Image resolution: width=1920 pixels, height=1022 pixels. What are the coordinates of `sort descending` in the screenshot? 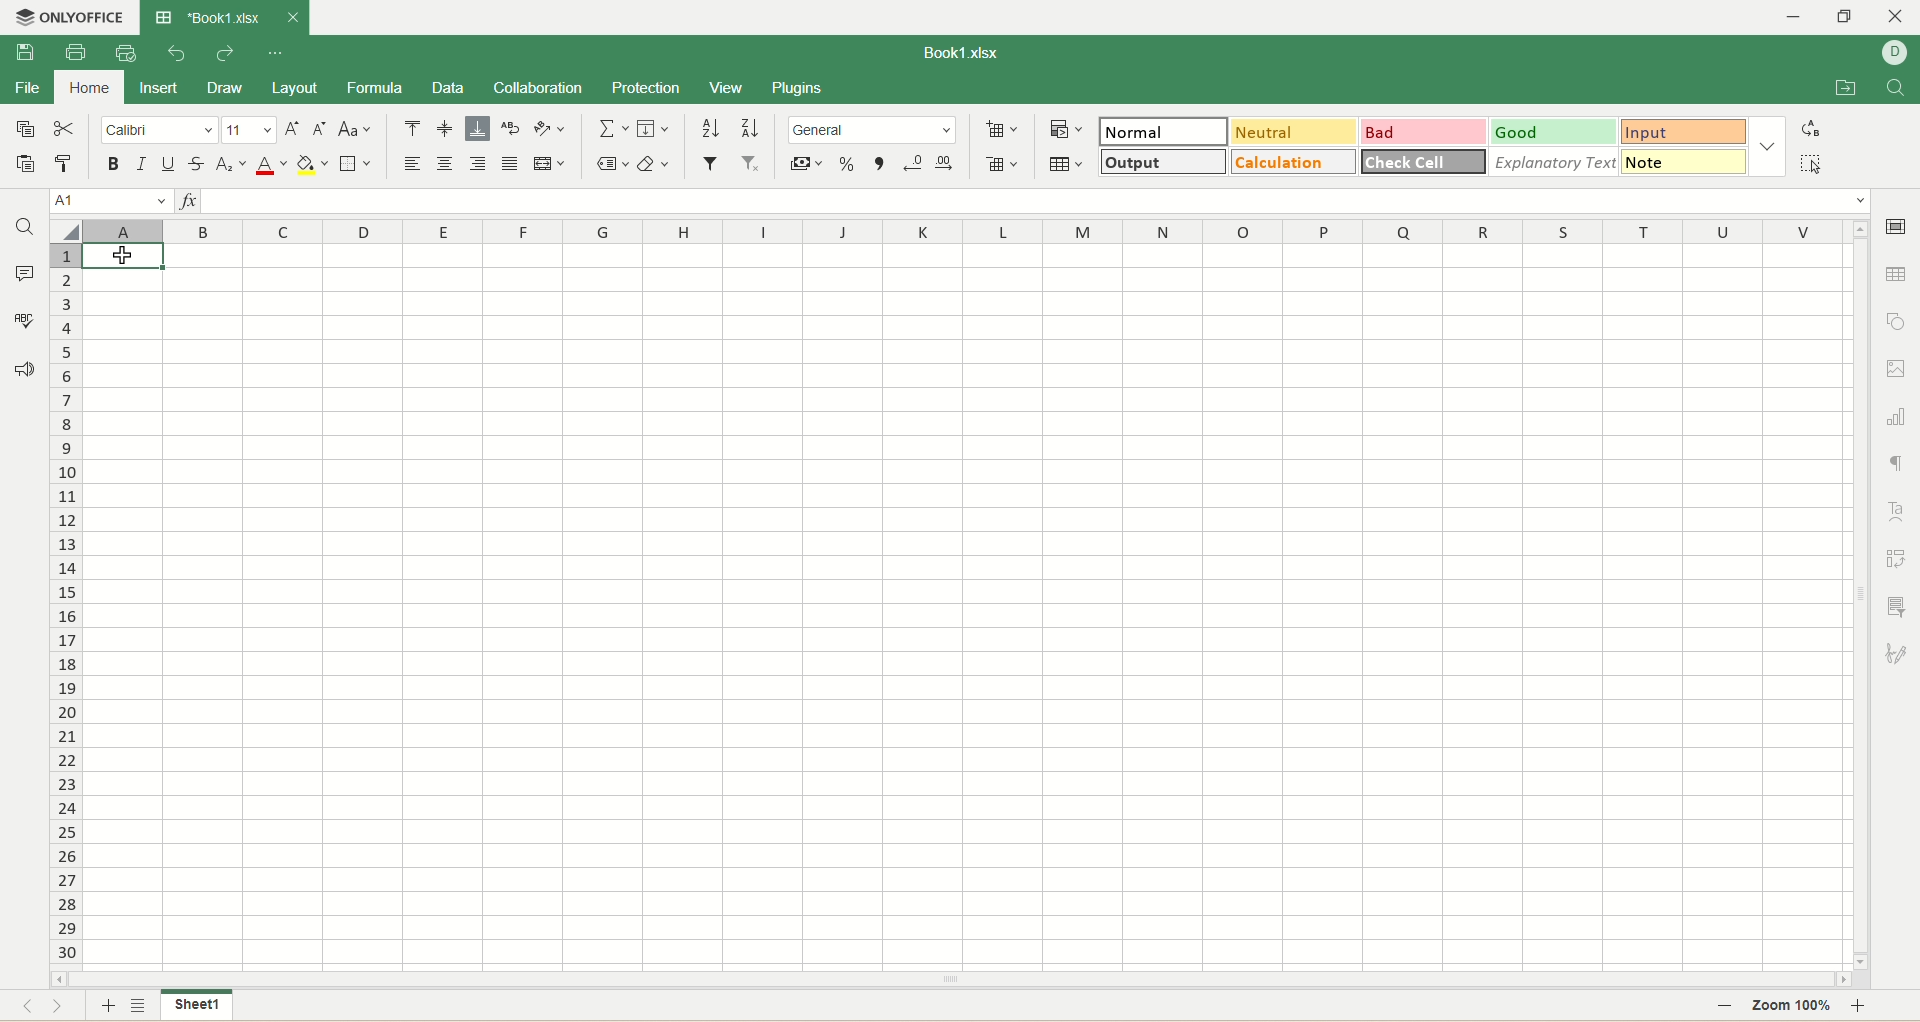 It's located at (748, 129).